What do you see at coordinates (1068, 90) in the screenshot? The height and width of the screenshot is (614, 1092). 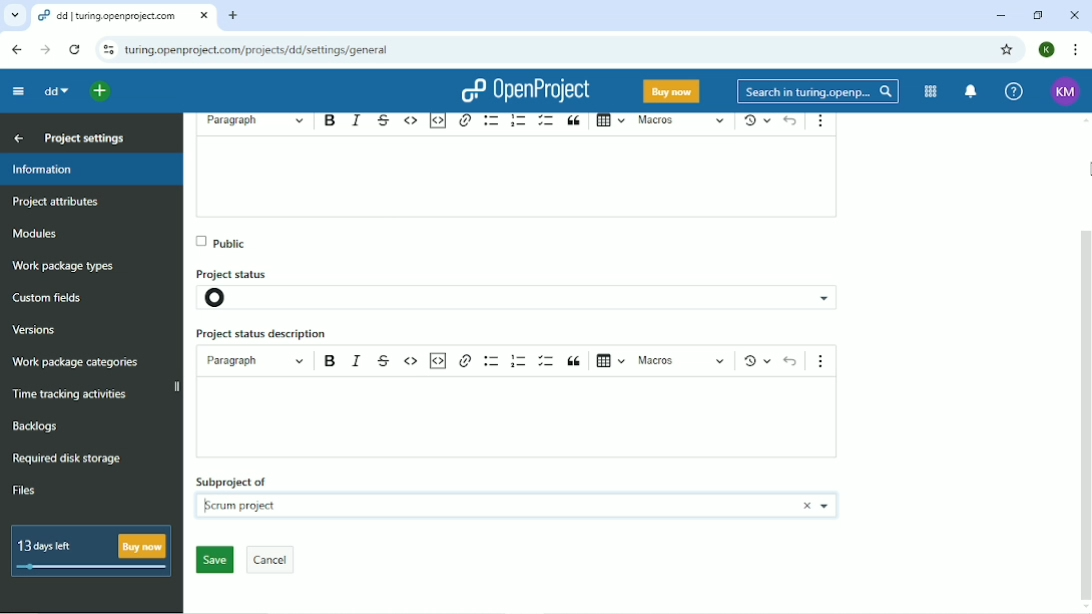 I see `KM` at bounding box center [1068, 90].